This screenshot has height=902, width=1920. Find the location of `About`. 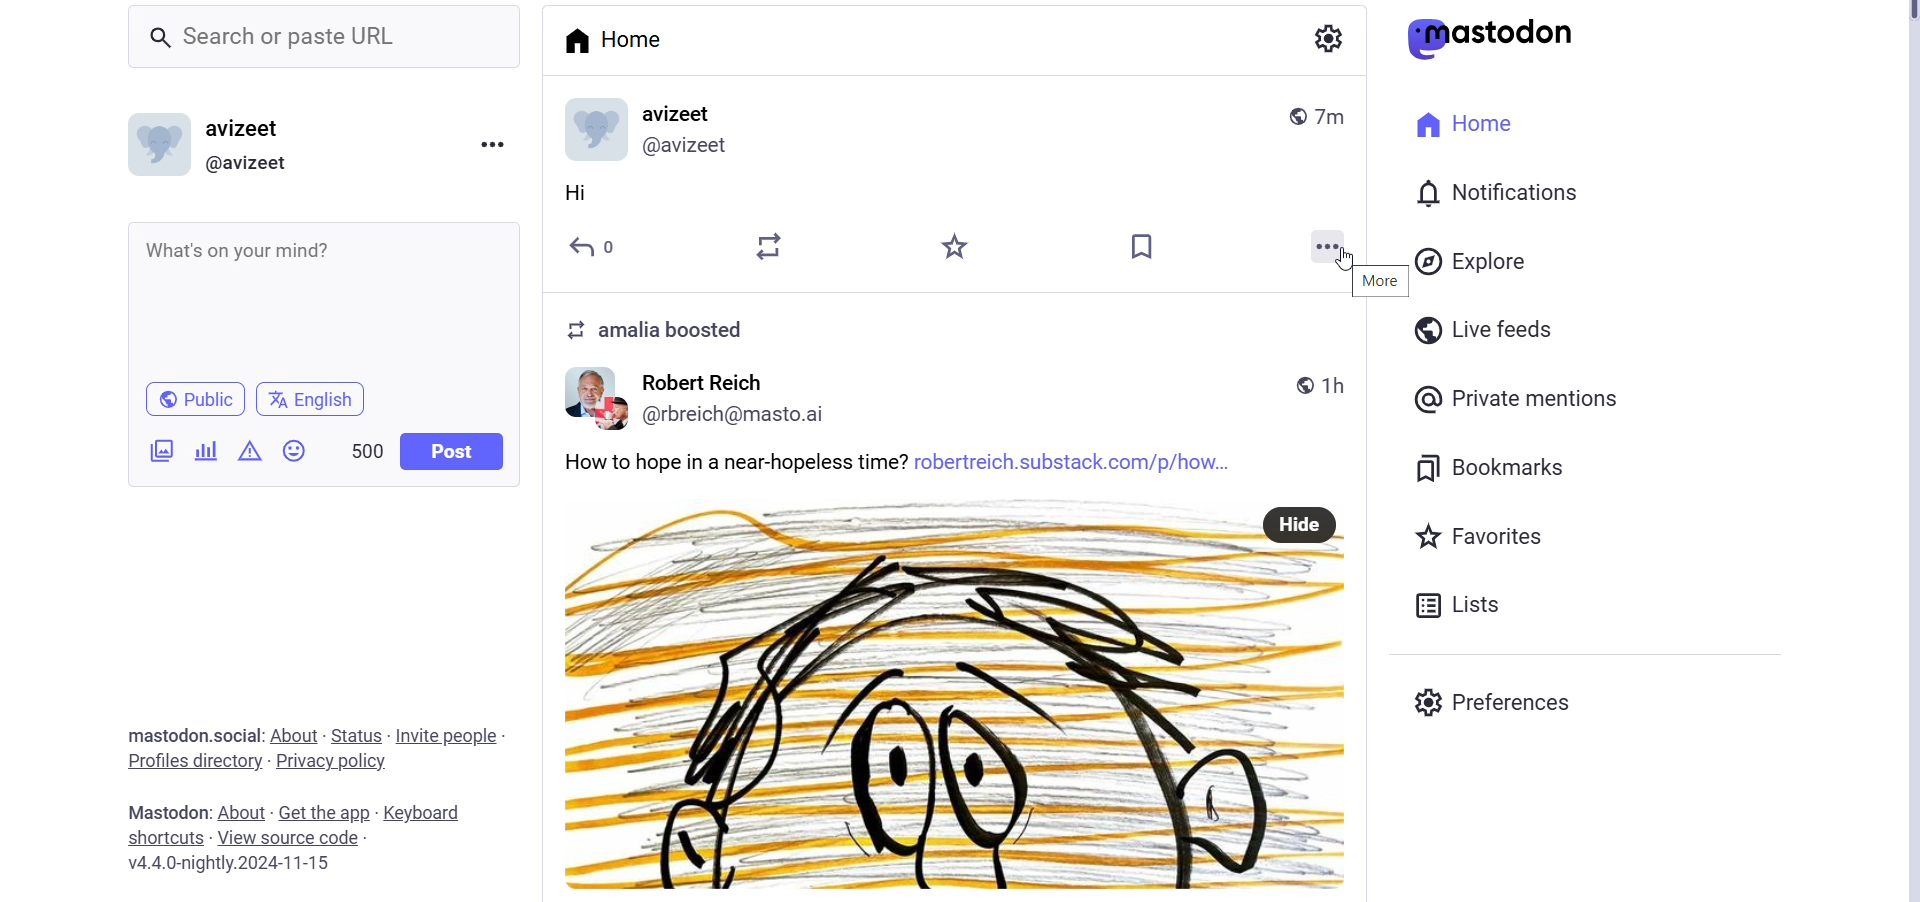

About is located at coordinates (240, 812).